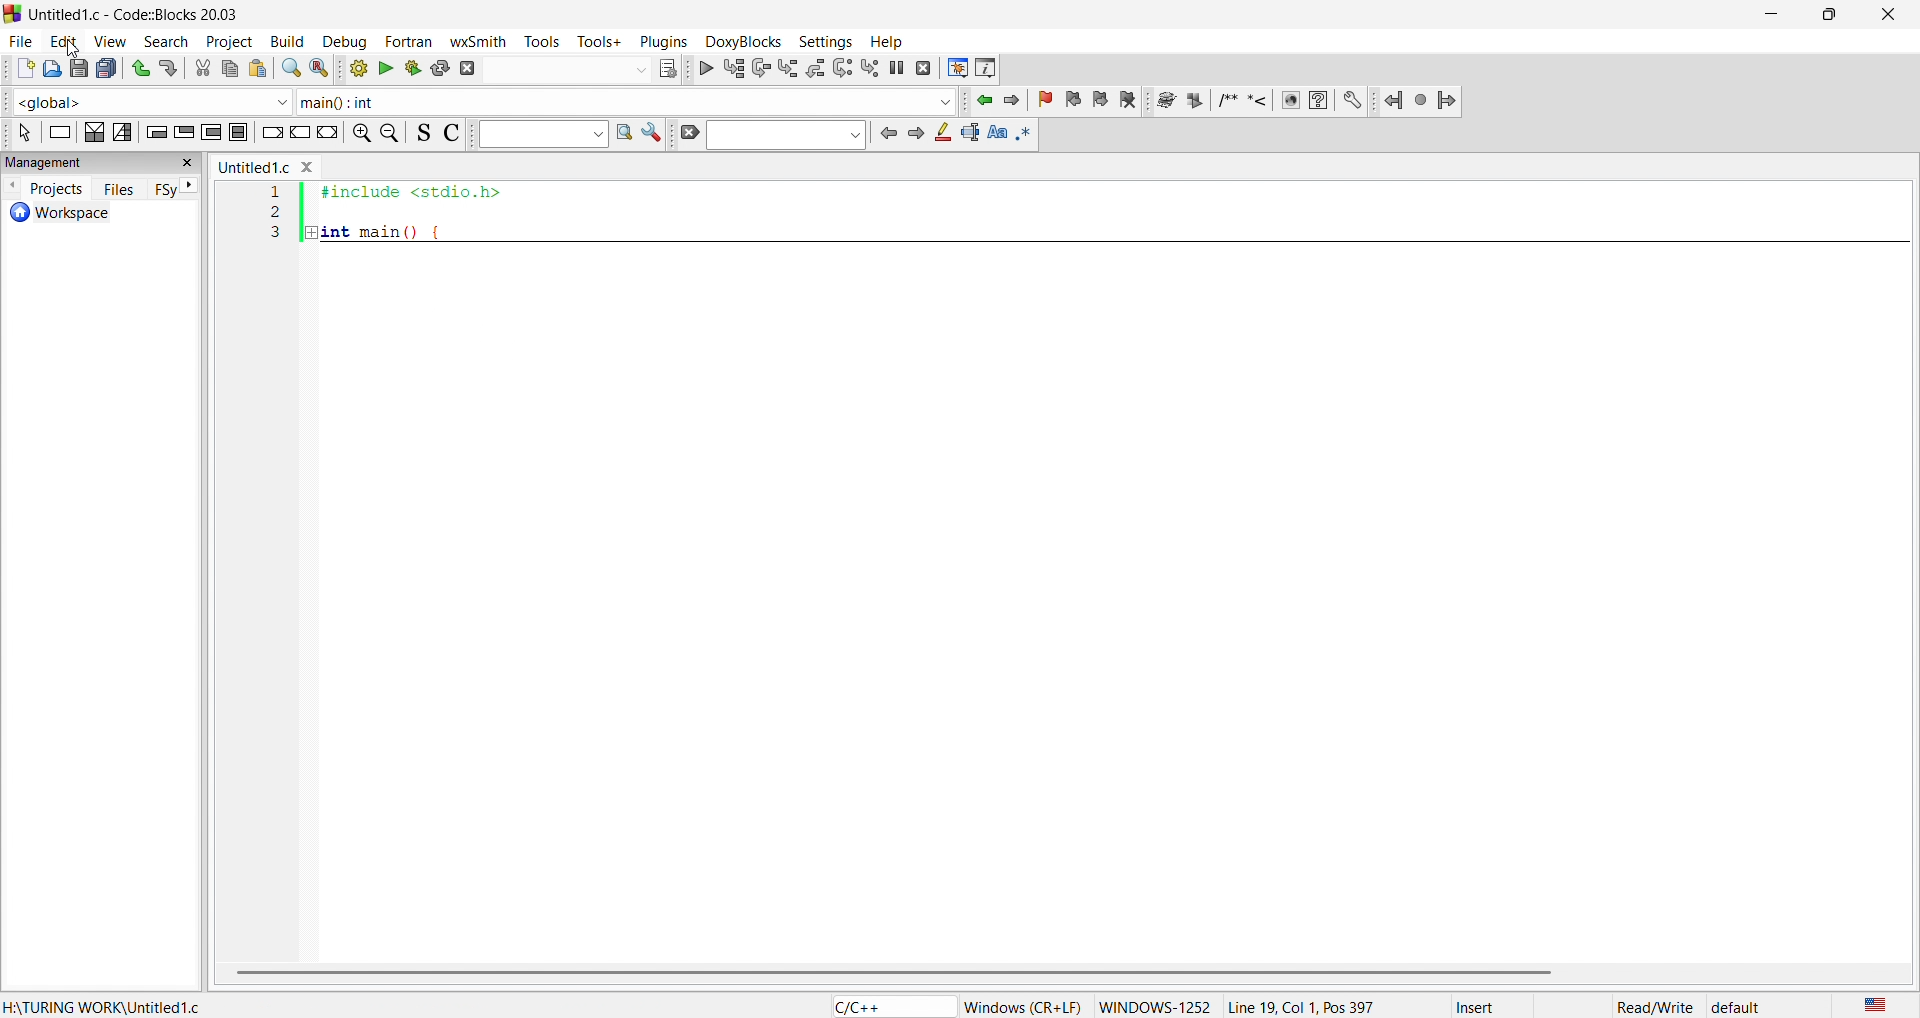 This screenshot has width=1920, height=1018. I want to click on jump back, so click(1395, 100).